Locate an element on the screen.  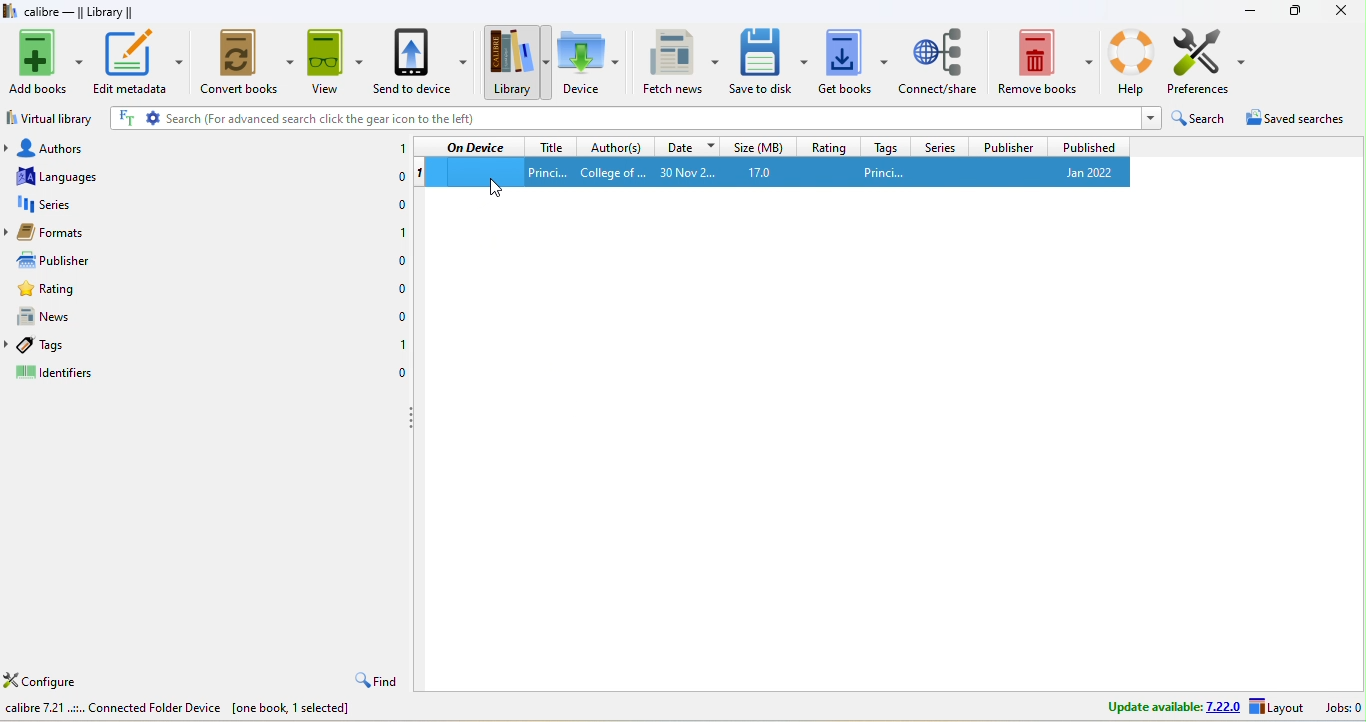
close is located at coordinates (1340, 11).